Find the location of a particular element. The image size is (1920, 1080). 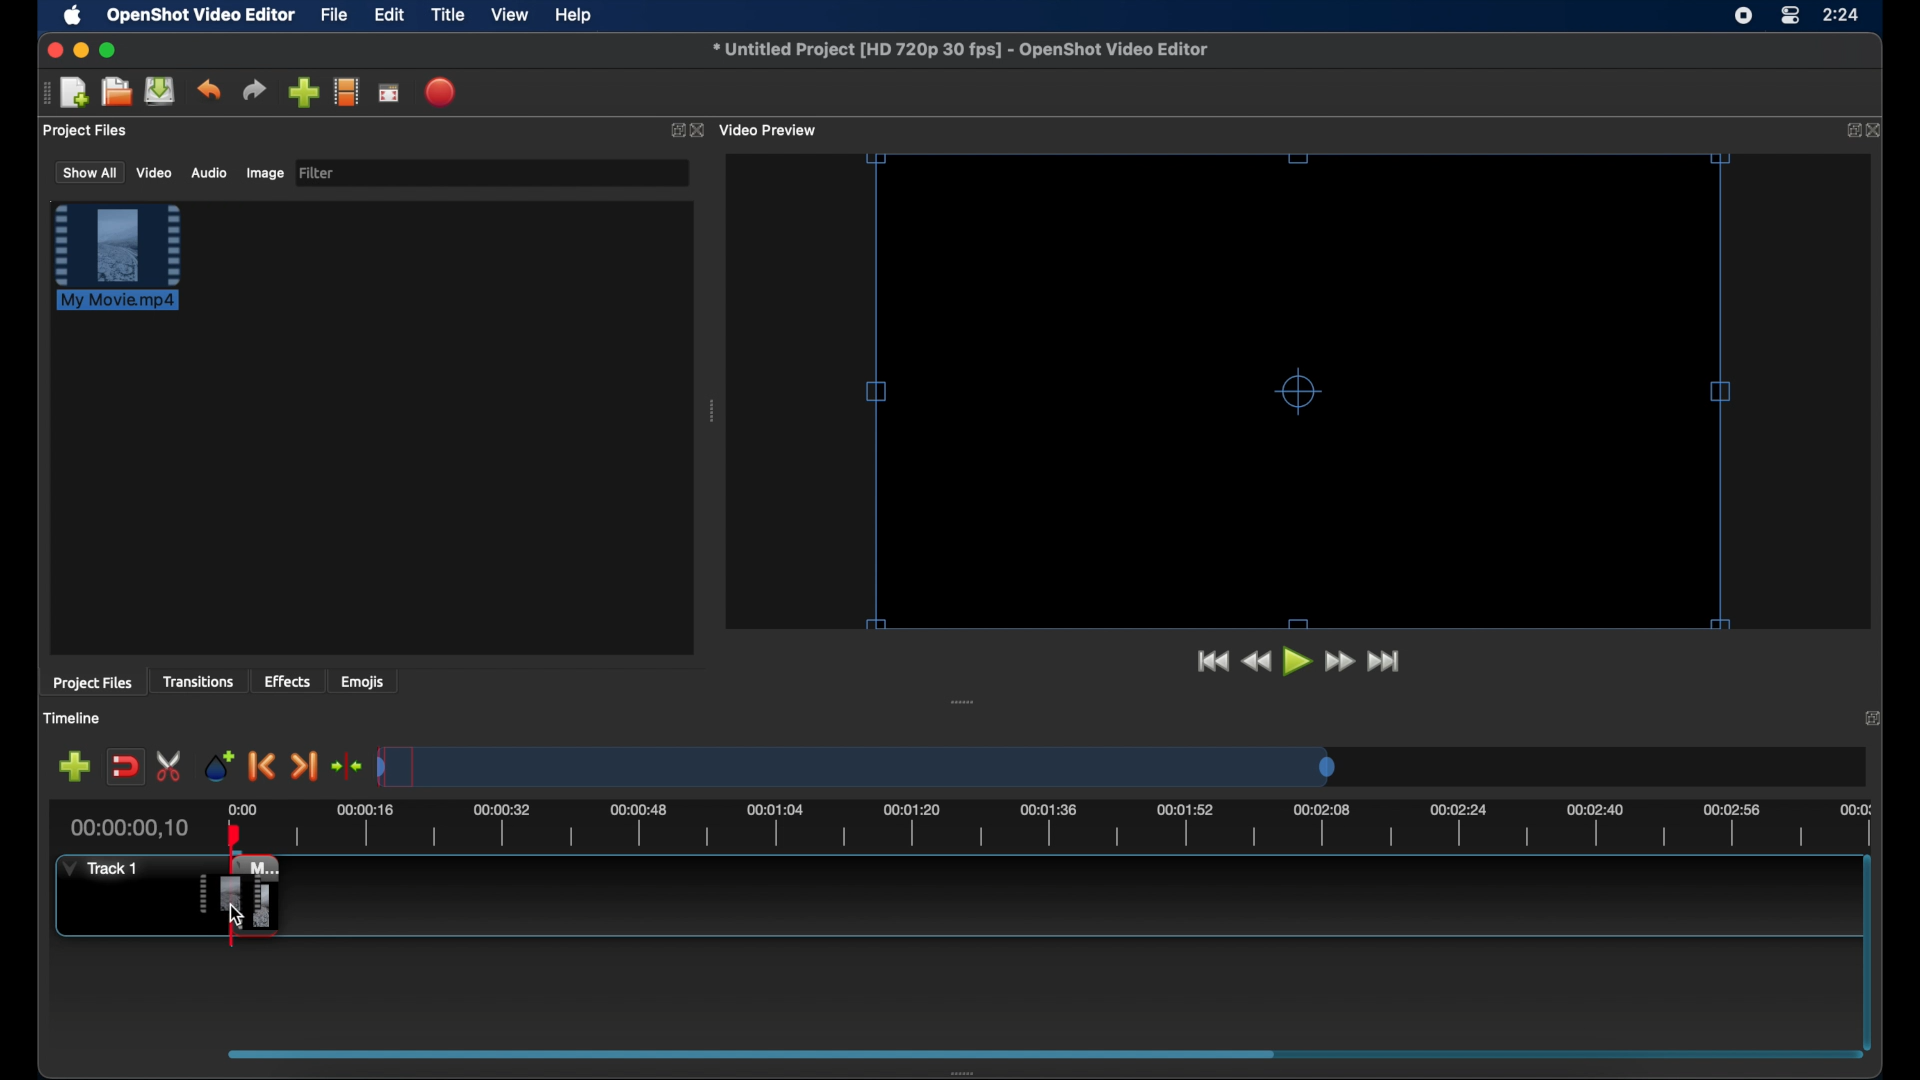

import files is located at coordinates (302, 92).